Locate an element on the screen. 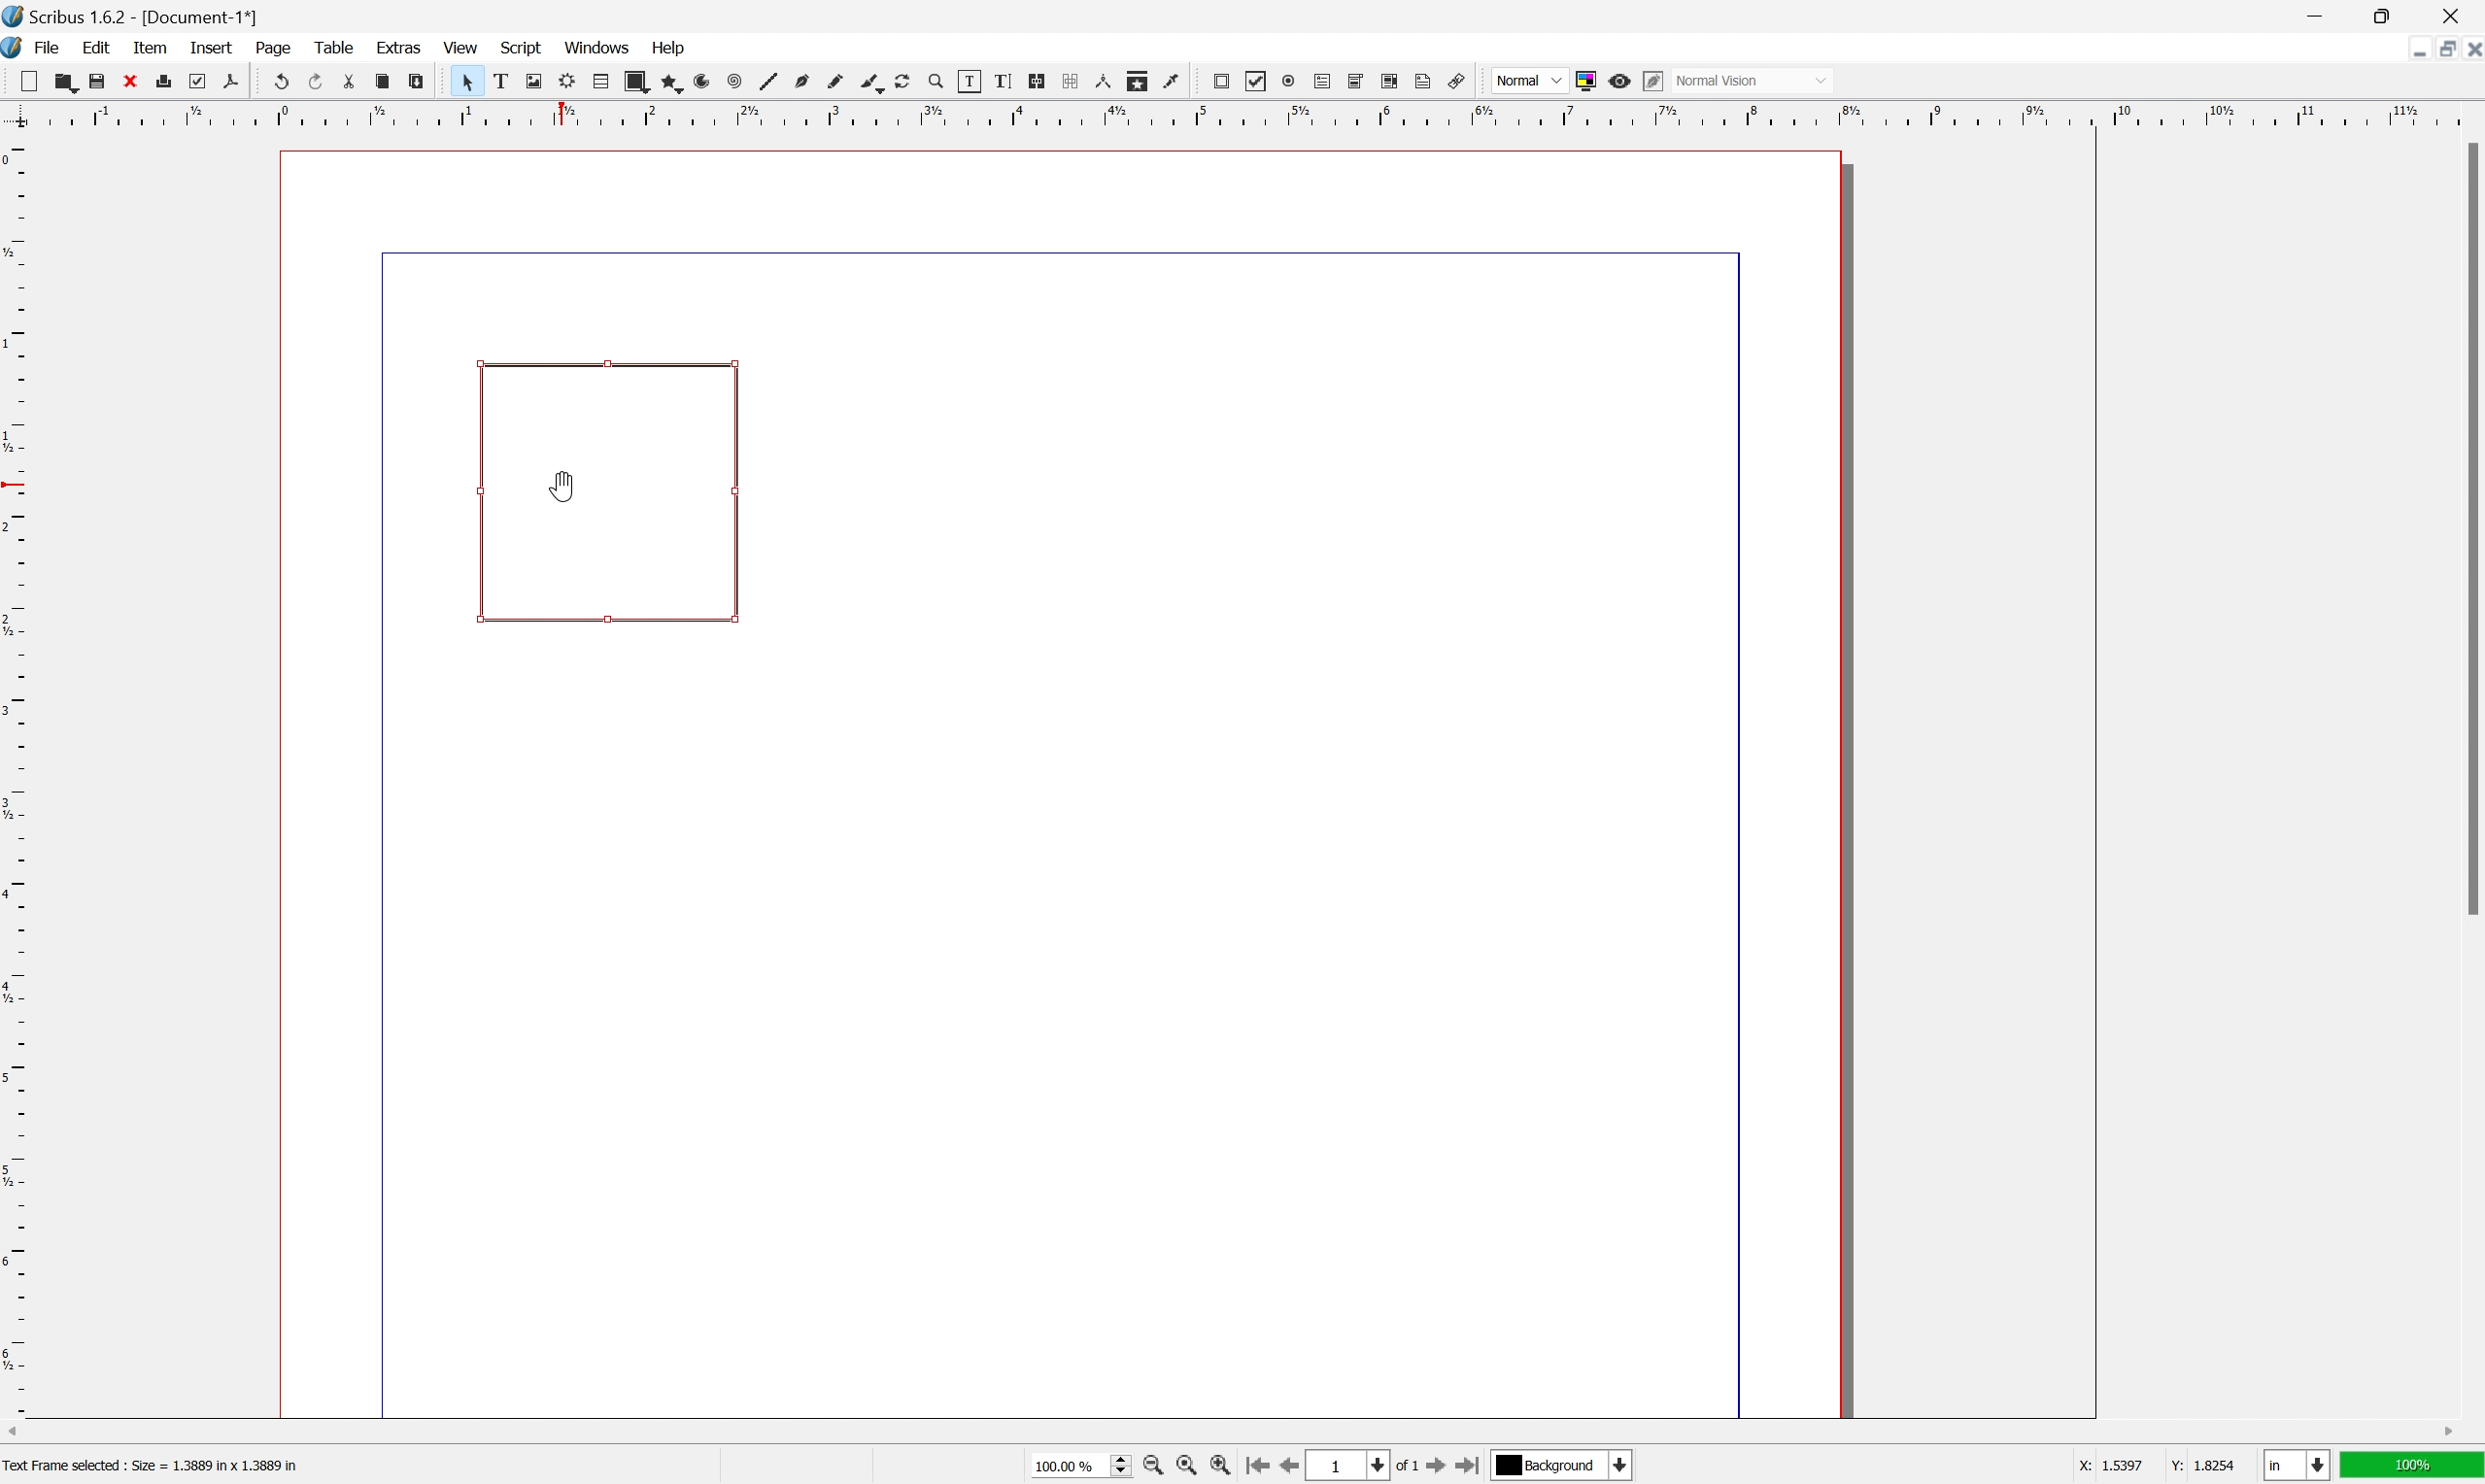 The height and width of the screenshot is (1484, 2485). 100% is located at coordinates (2414, 1470).